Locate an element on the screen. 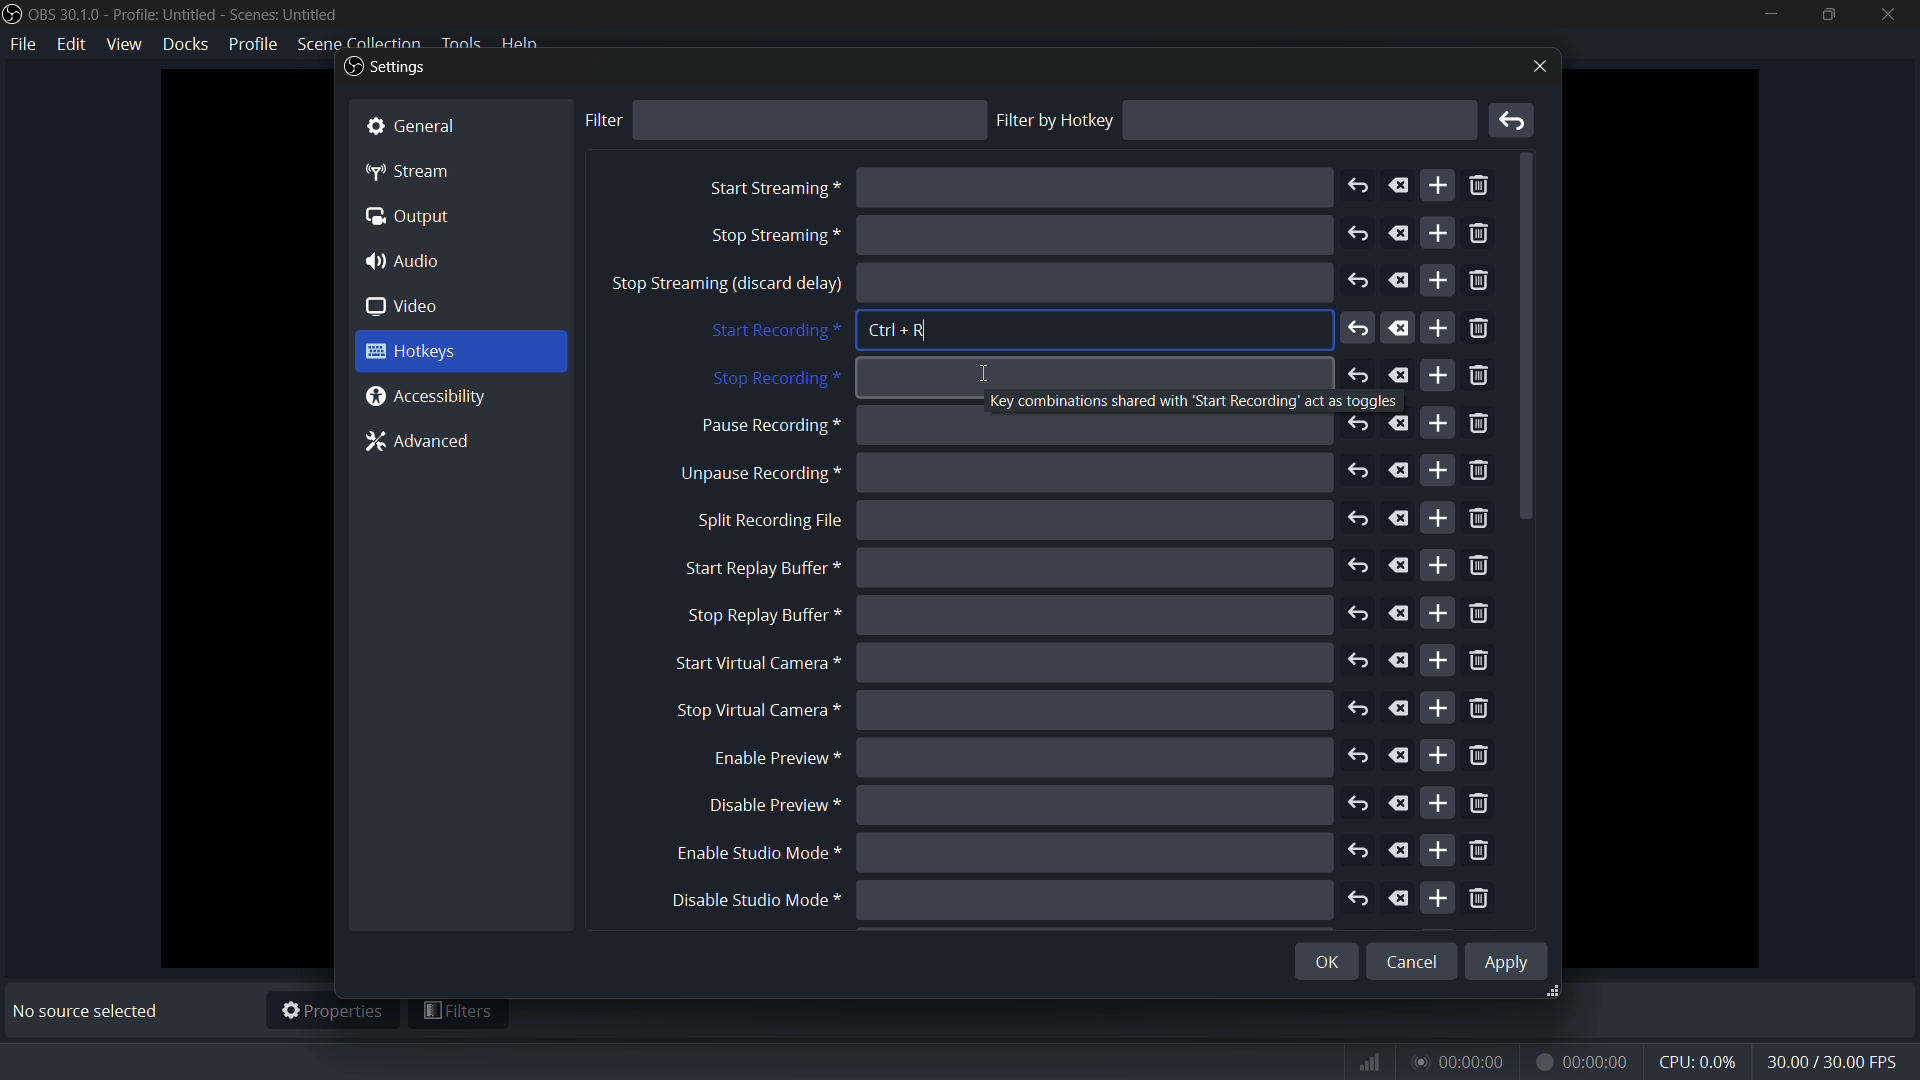 This screenshot has height=1080, width=1920. Cancel is located at coordinates (1414, 955).